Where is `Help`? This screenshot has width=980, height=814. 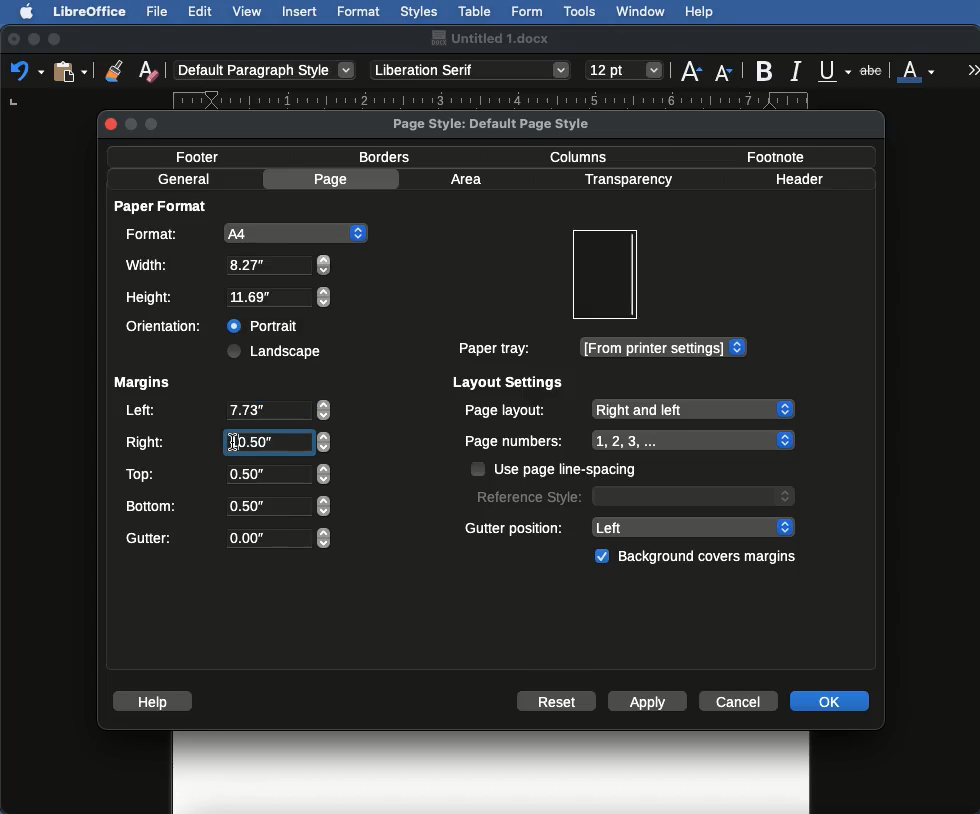
Help is located at coordinates (156, 701).